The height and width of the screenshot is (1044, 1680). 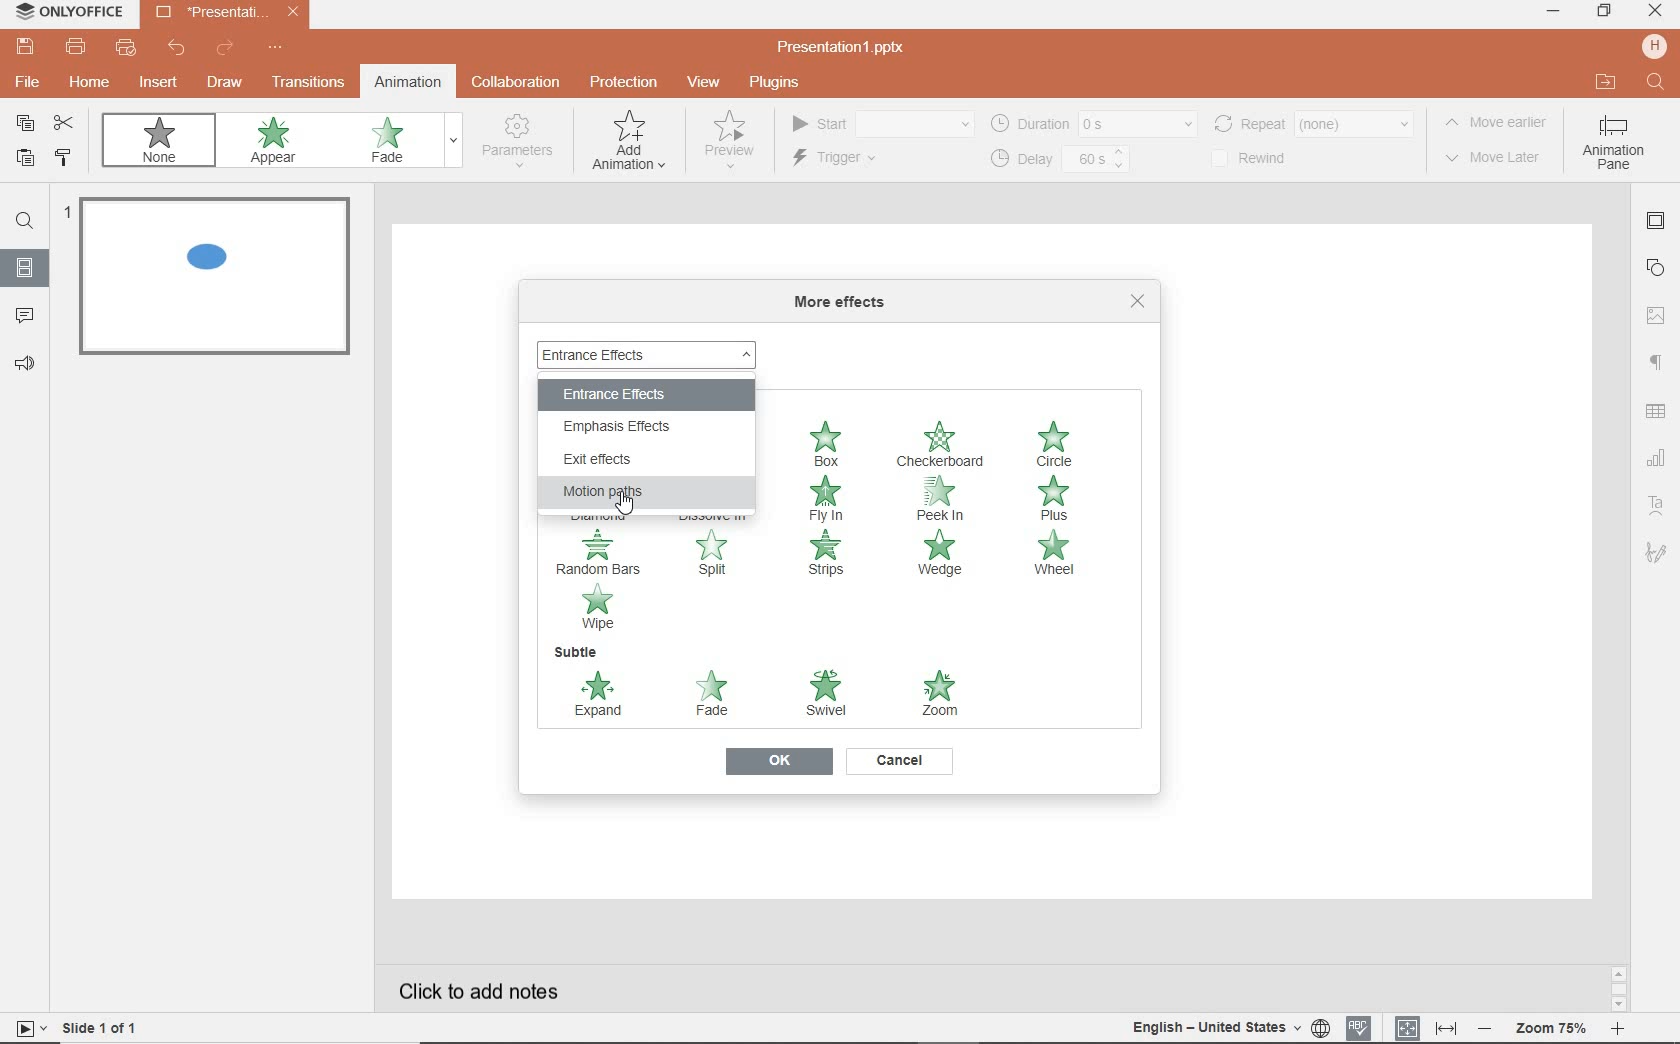 What do you see at coordinates (1552, 11) in the screenshot?
I see `MINIMIZE` at bounding box center [1552, 11].